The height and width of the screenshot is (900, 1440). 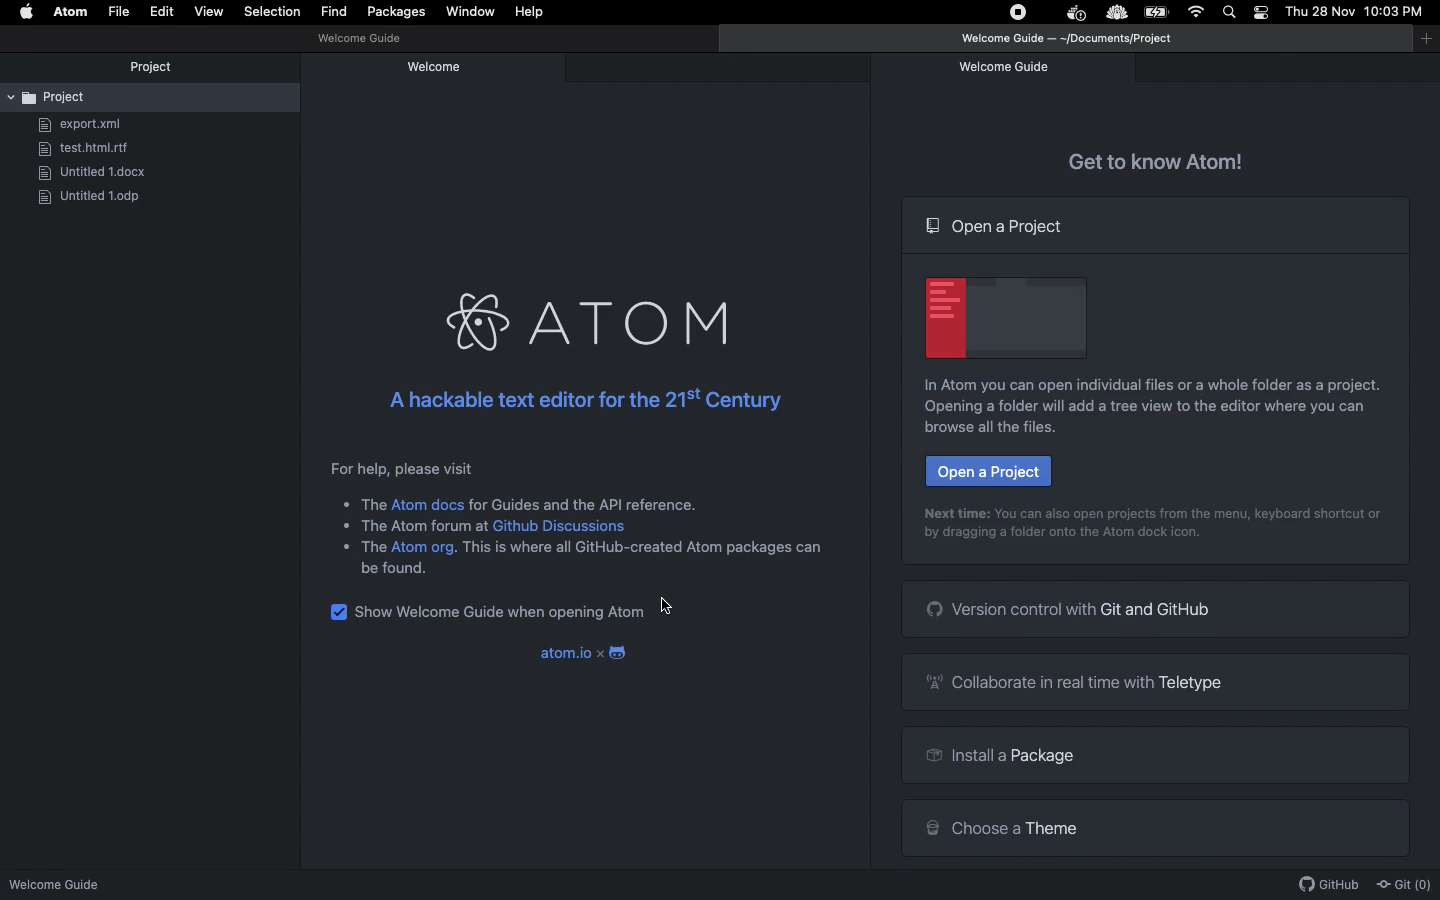 I want to click on Atom, so click(x=582, y=309).